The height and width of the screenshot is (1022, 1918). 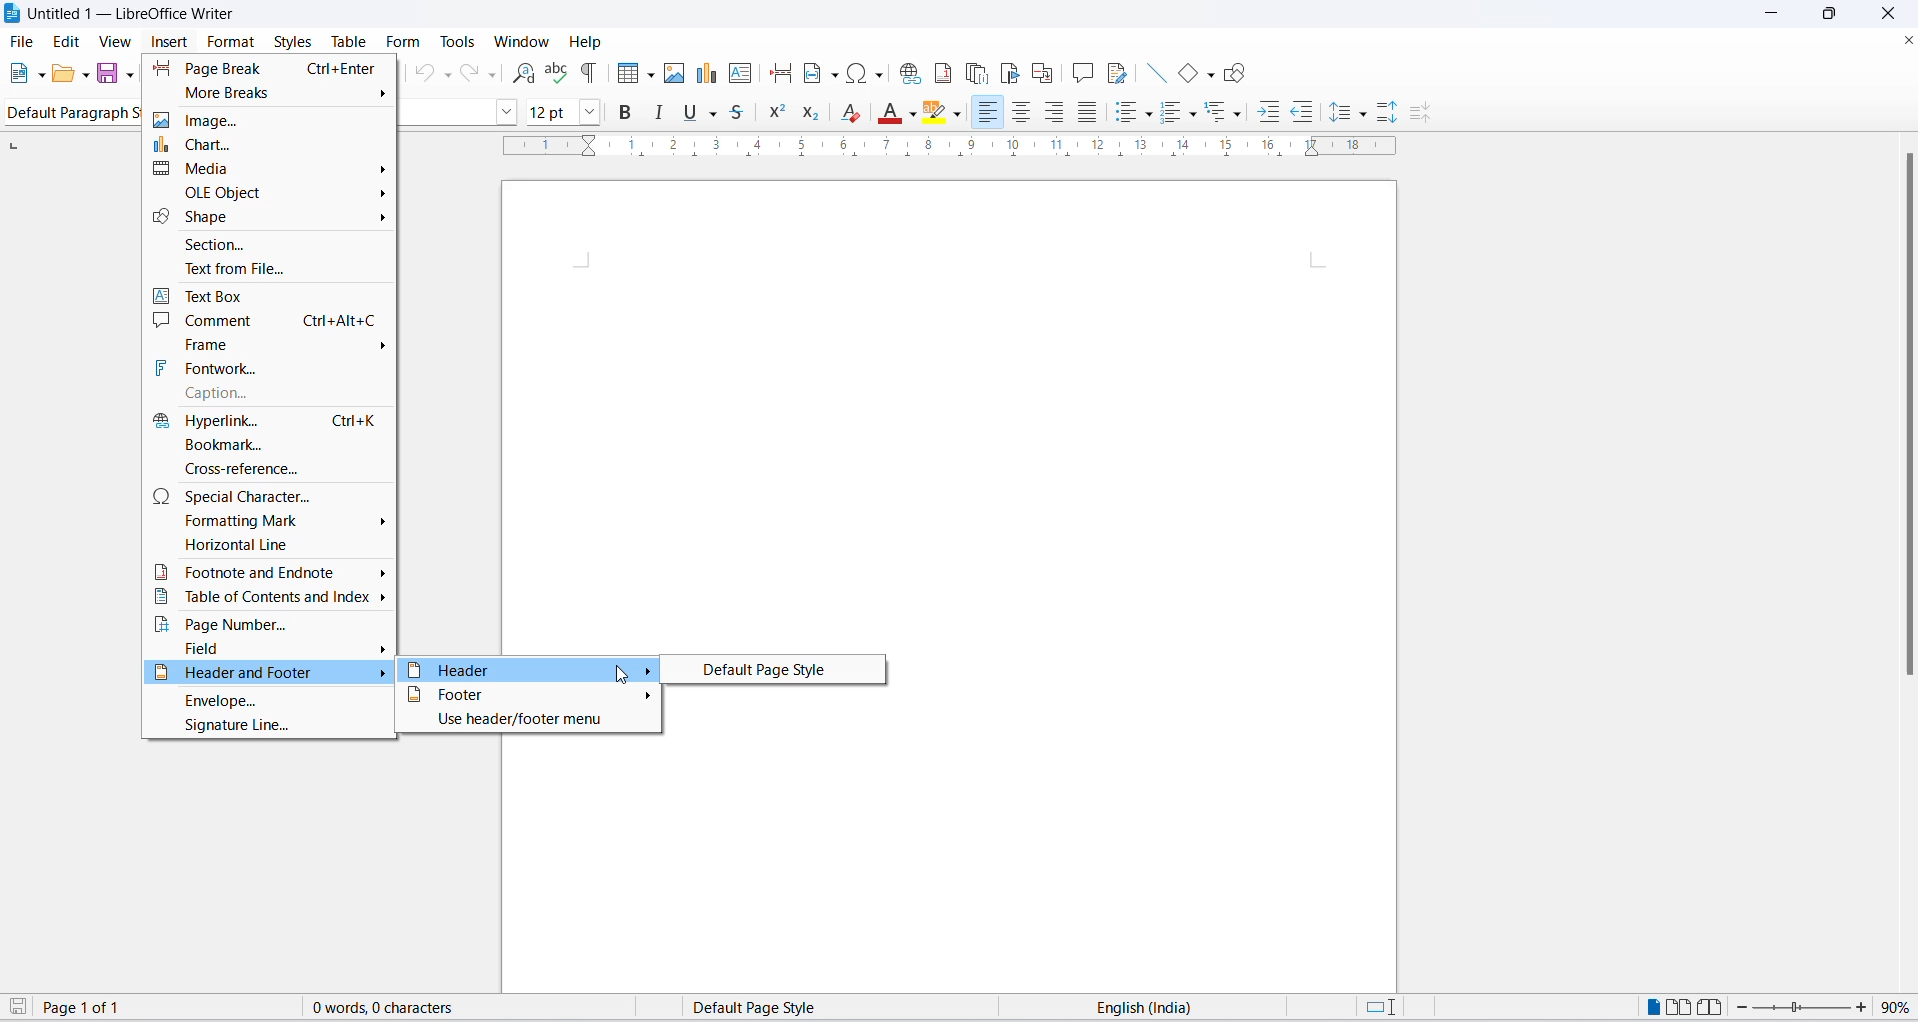 What do you see at coordinates (273, 144) in the screenshot?
I see `chart` at bounding box center [273, 144].